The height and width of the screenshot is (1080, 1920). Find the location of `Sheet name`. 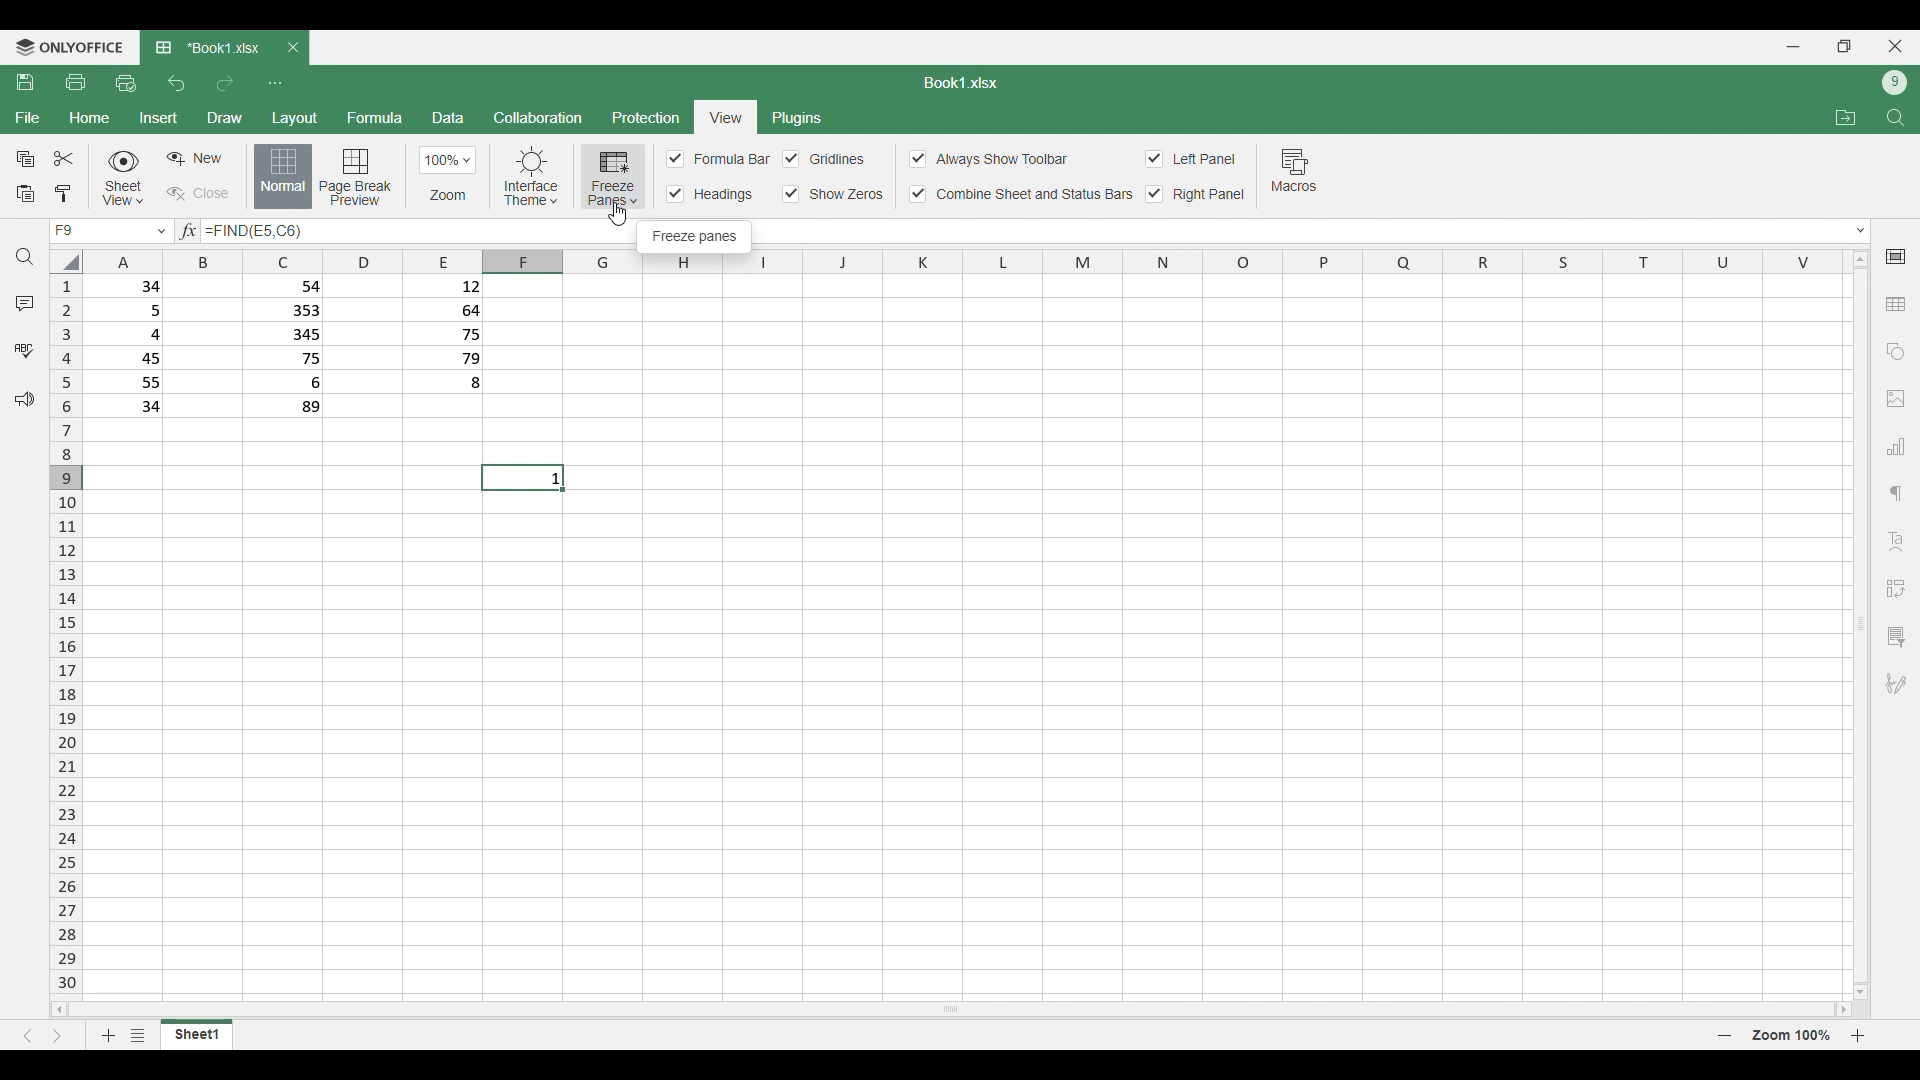

Sheet name is located at coordinates (961, 82).